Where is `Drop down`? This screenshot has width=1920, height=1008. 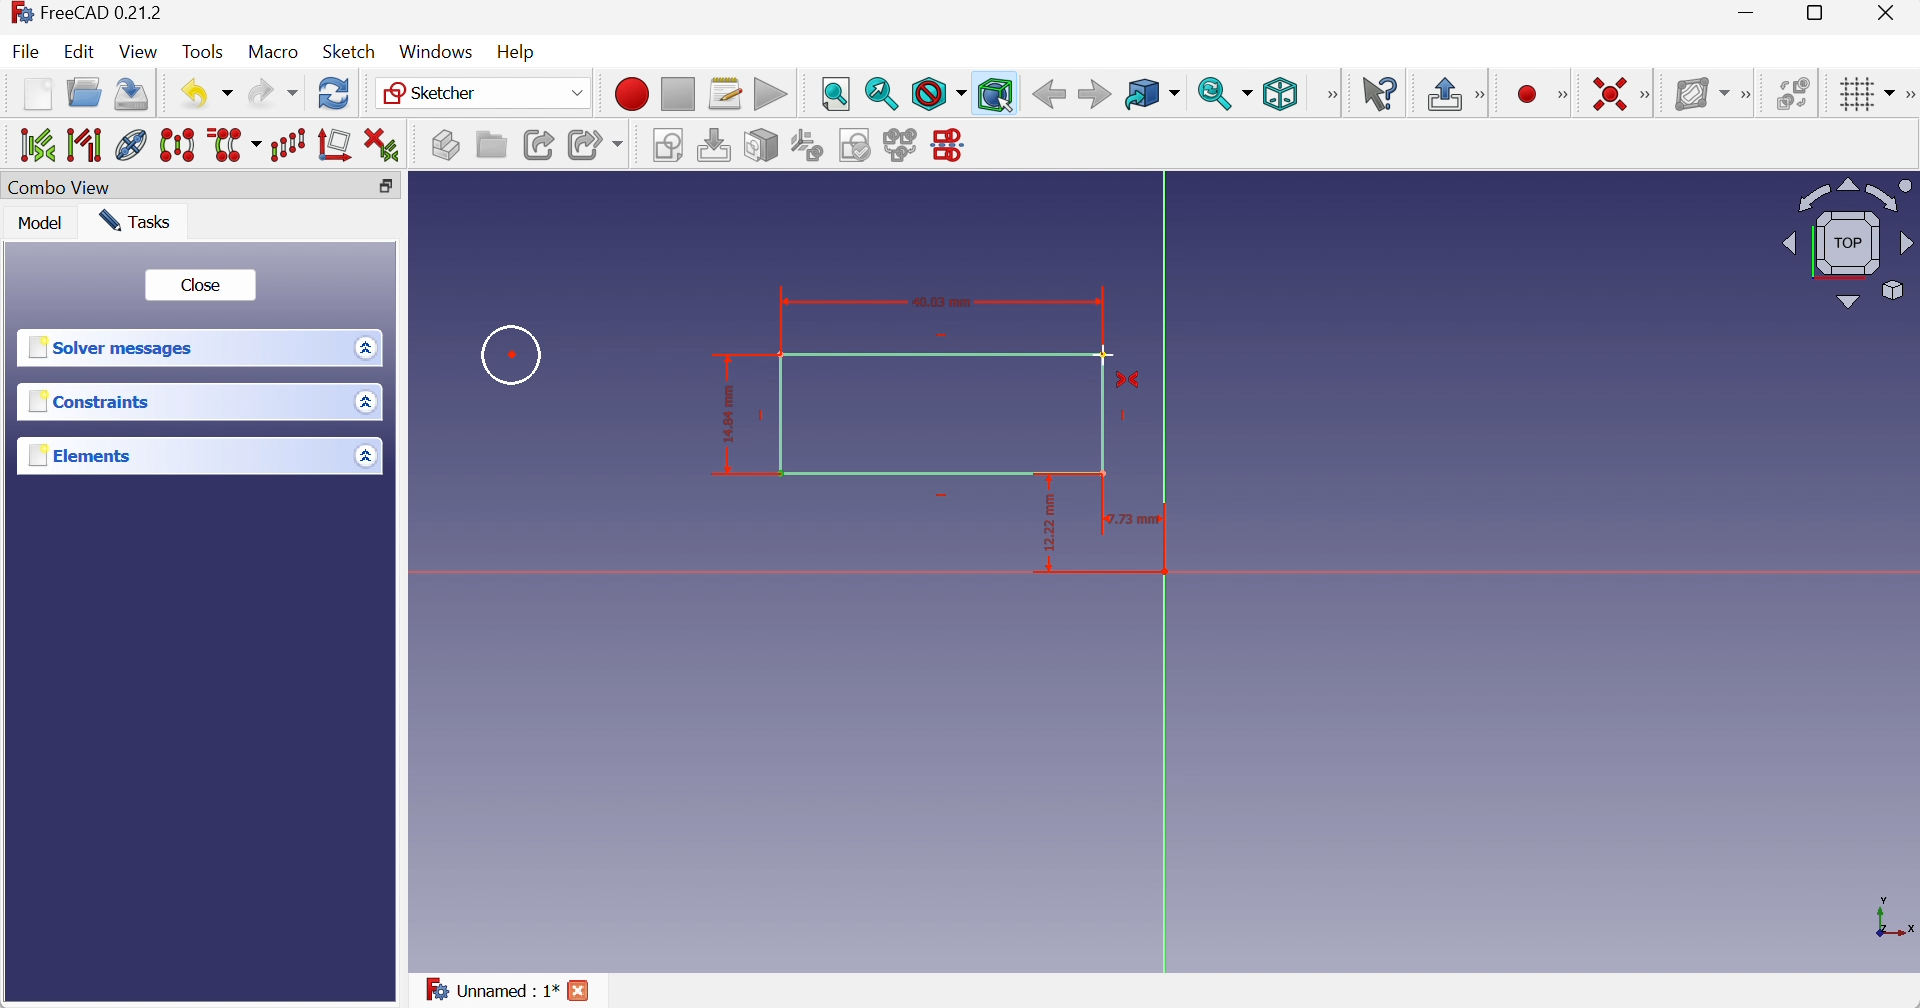
Drop down is located at coordinates (370, 347).